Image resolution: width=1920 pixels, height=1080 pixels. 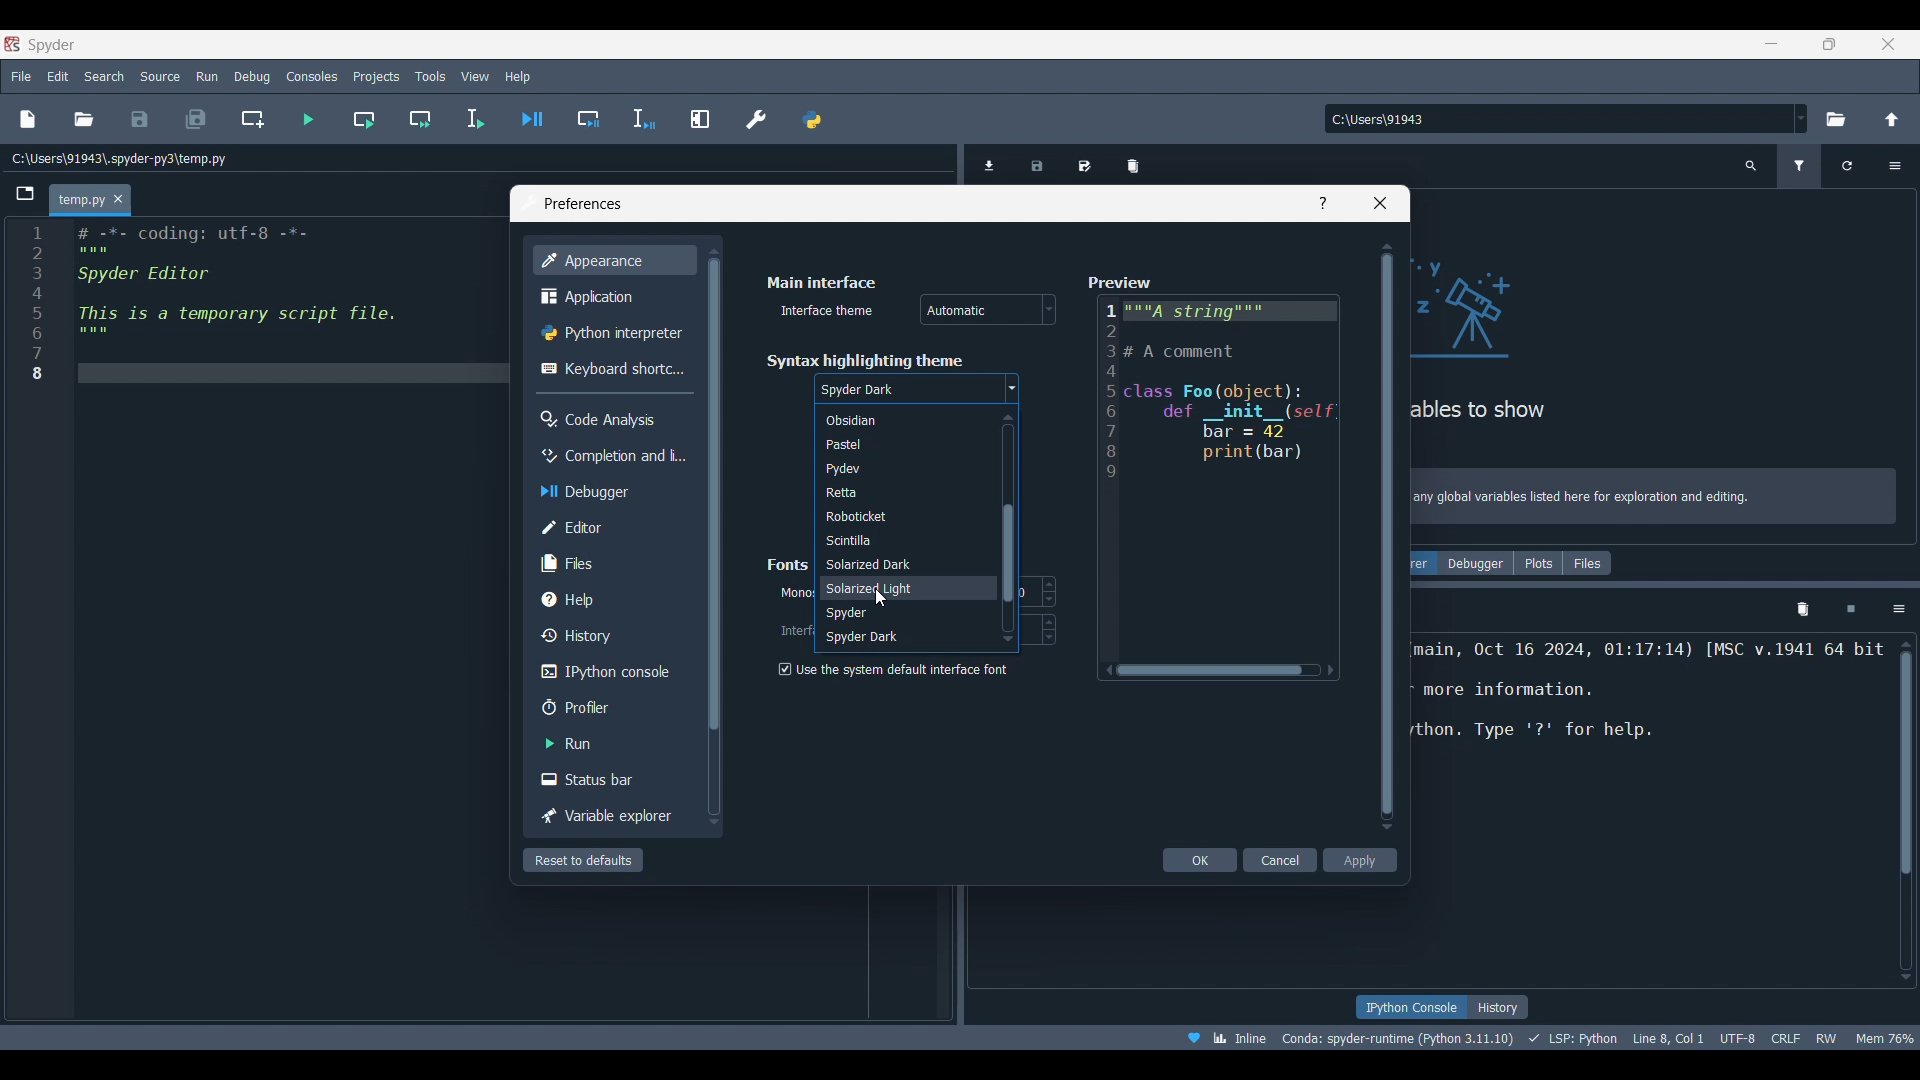 What do you see at coordinates (1836, 119) in the screenshot?
I see `Browse a working directory` at bounding box center [1836, 119].